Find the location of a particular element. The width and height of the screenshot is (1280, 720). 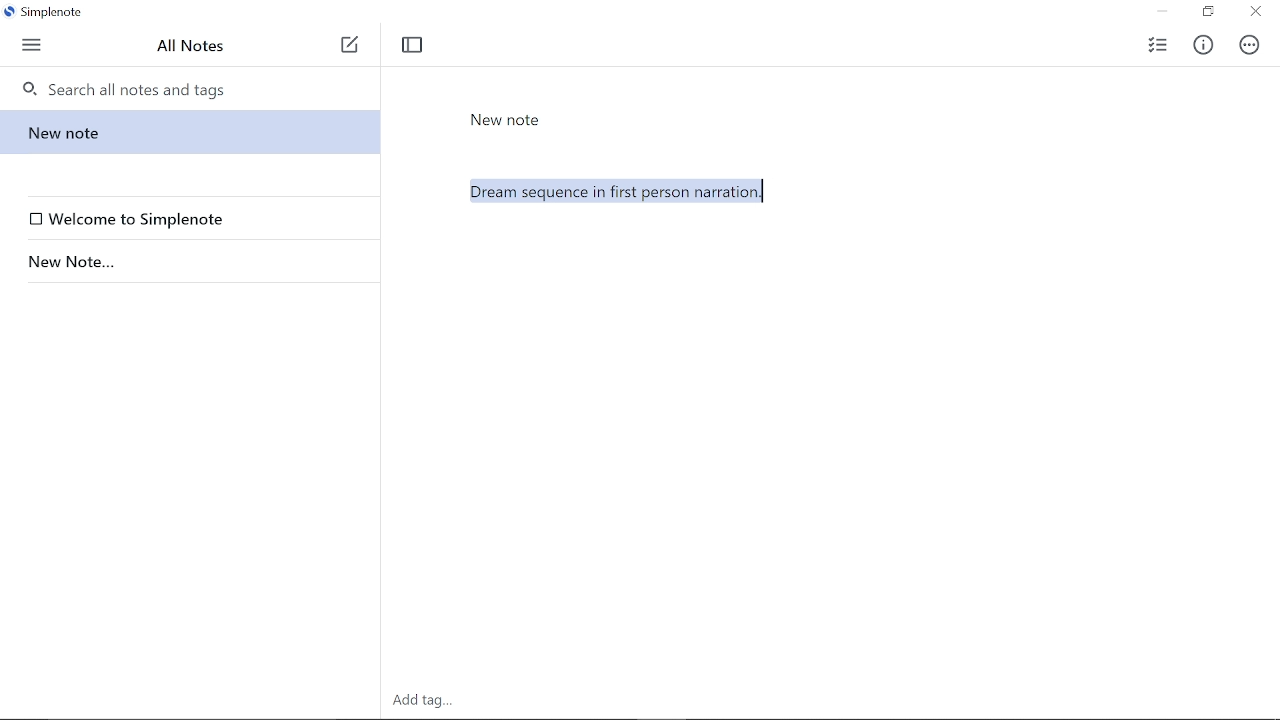

New note is located at coordinates (187, 132).